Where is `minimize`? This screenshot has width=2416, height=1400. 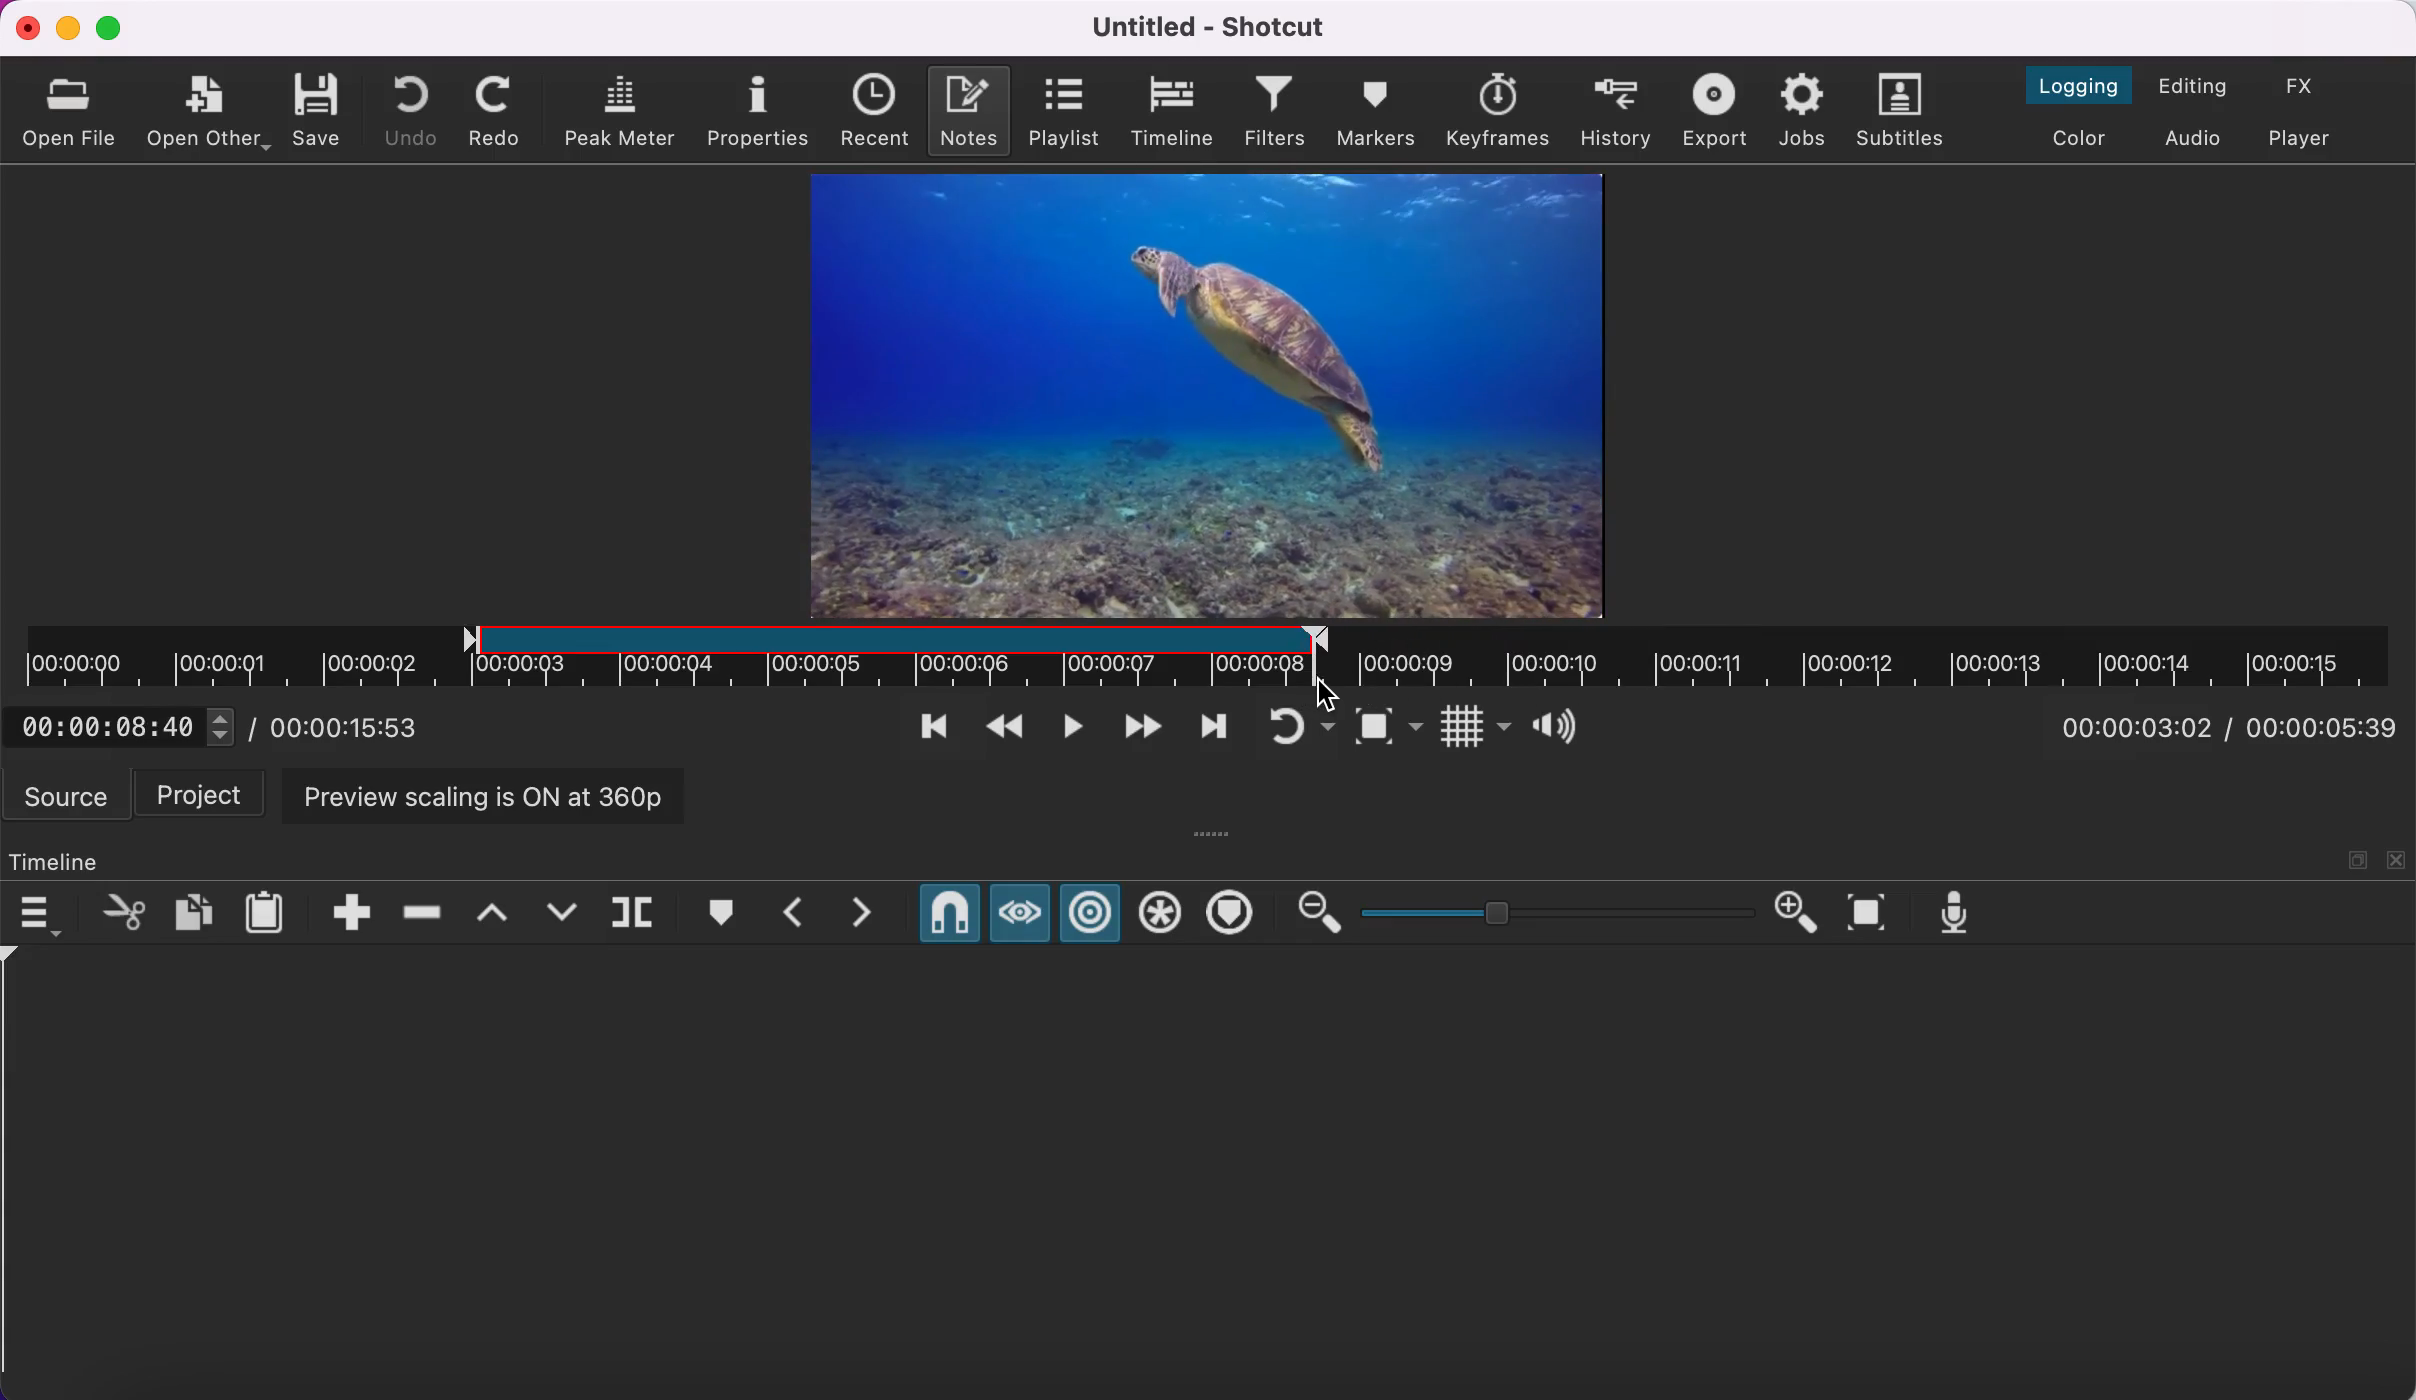 minimize is located at coordinates (69, 29).